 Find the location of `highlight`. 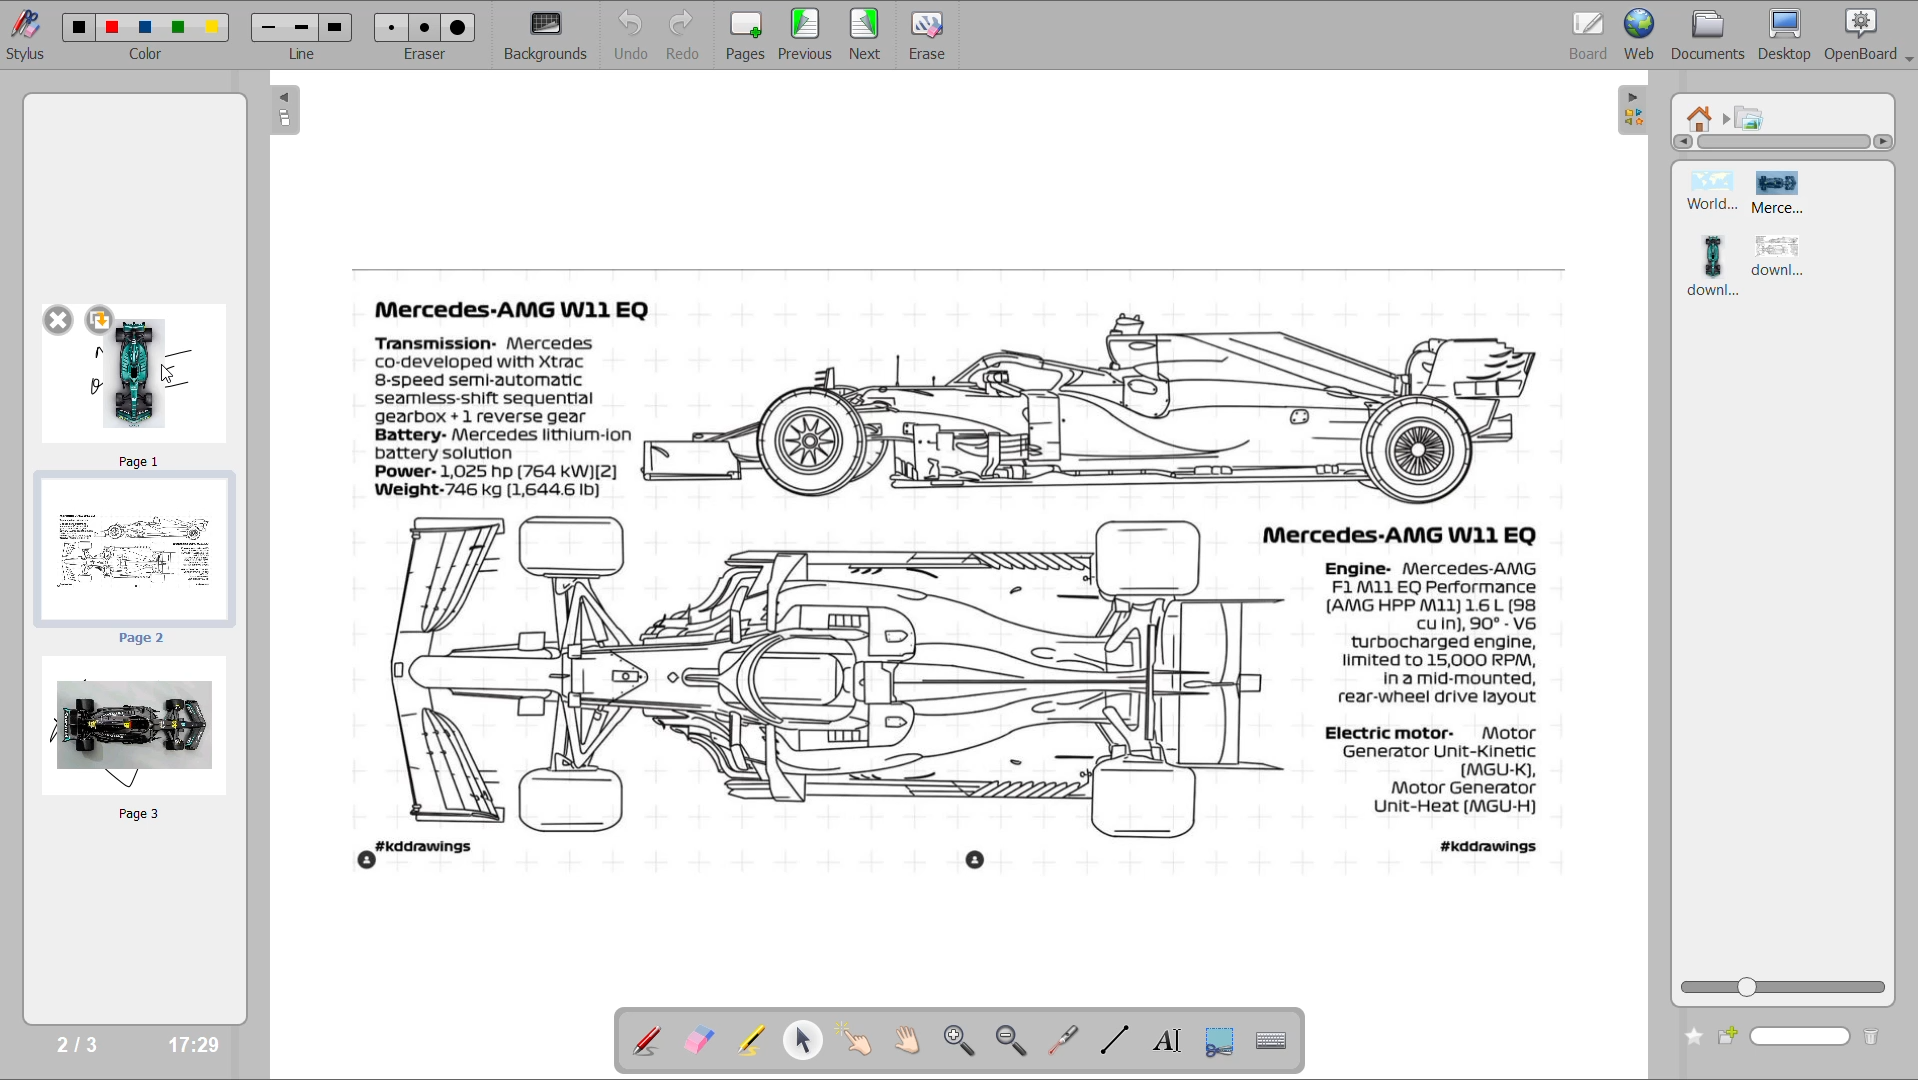

highlight is located at coordinates (747, 1038).